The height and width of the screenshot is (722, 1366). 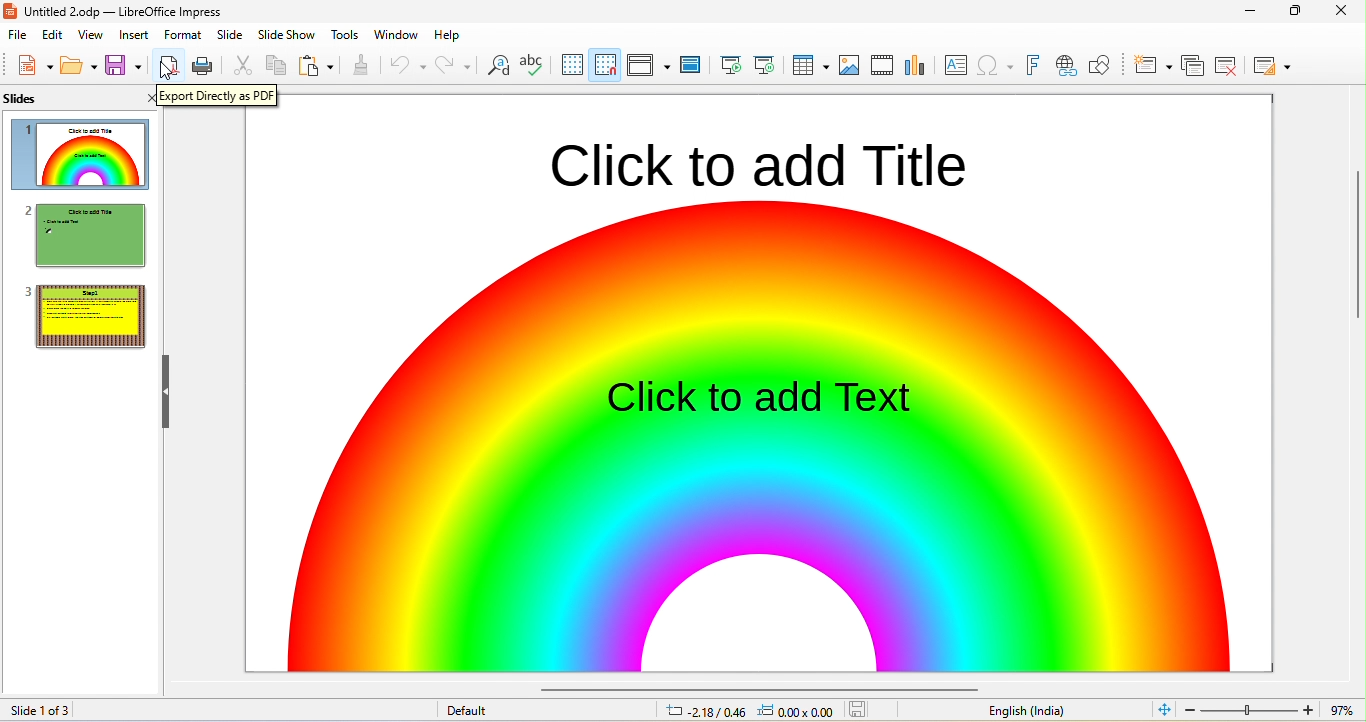 What do you see at coordinates (996, 63) in the screenshot?
I see `insert hyperlink` at bounding box center [996, 63].